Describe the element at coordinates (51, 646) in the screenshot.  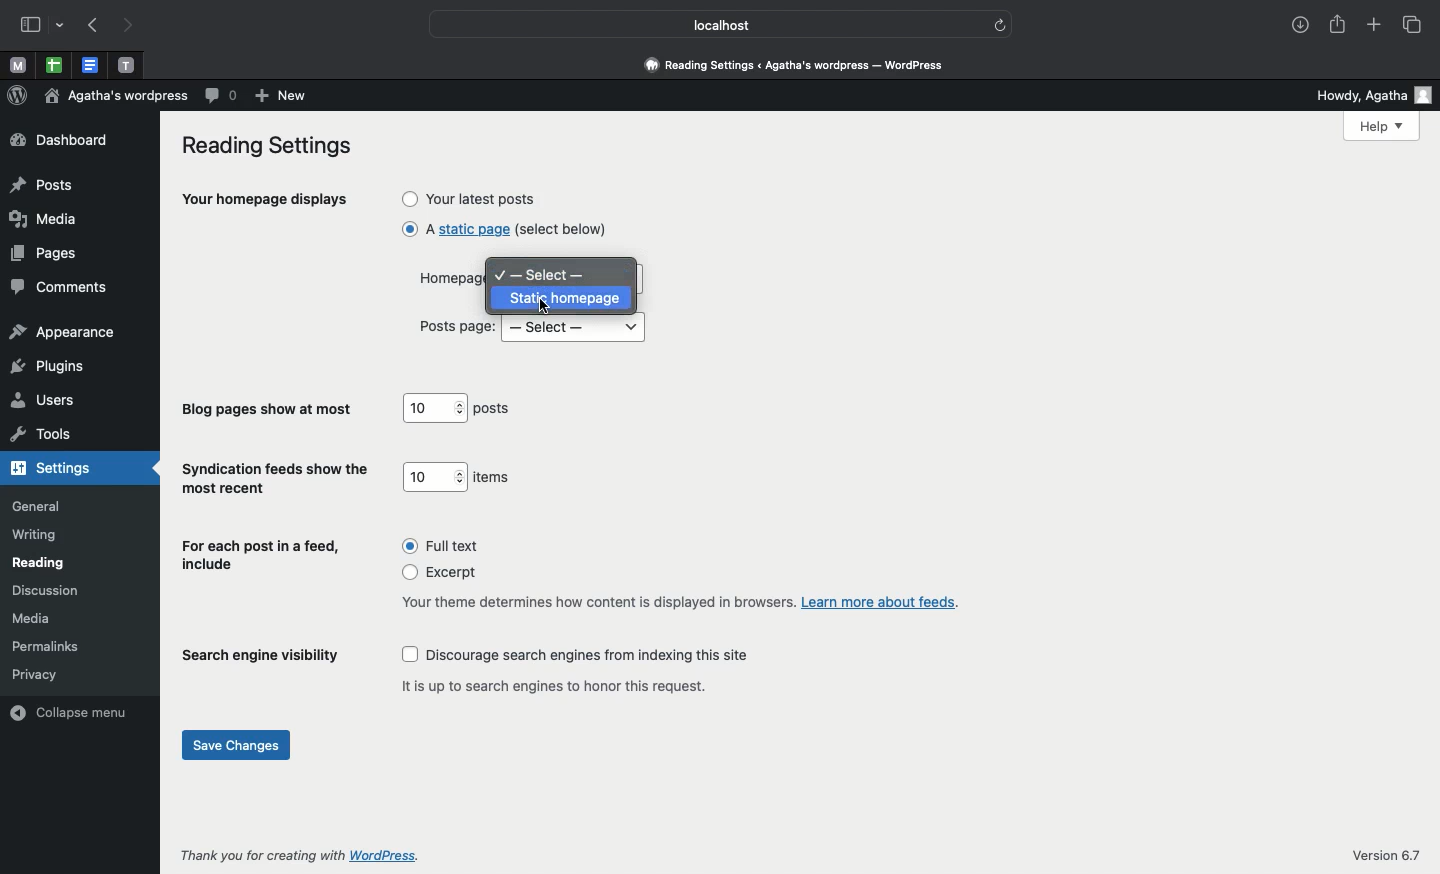
I see `permalinks` at that location.